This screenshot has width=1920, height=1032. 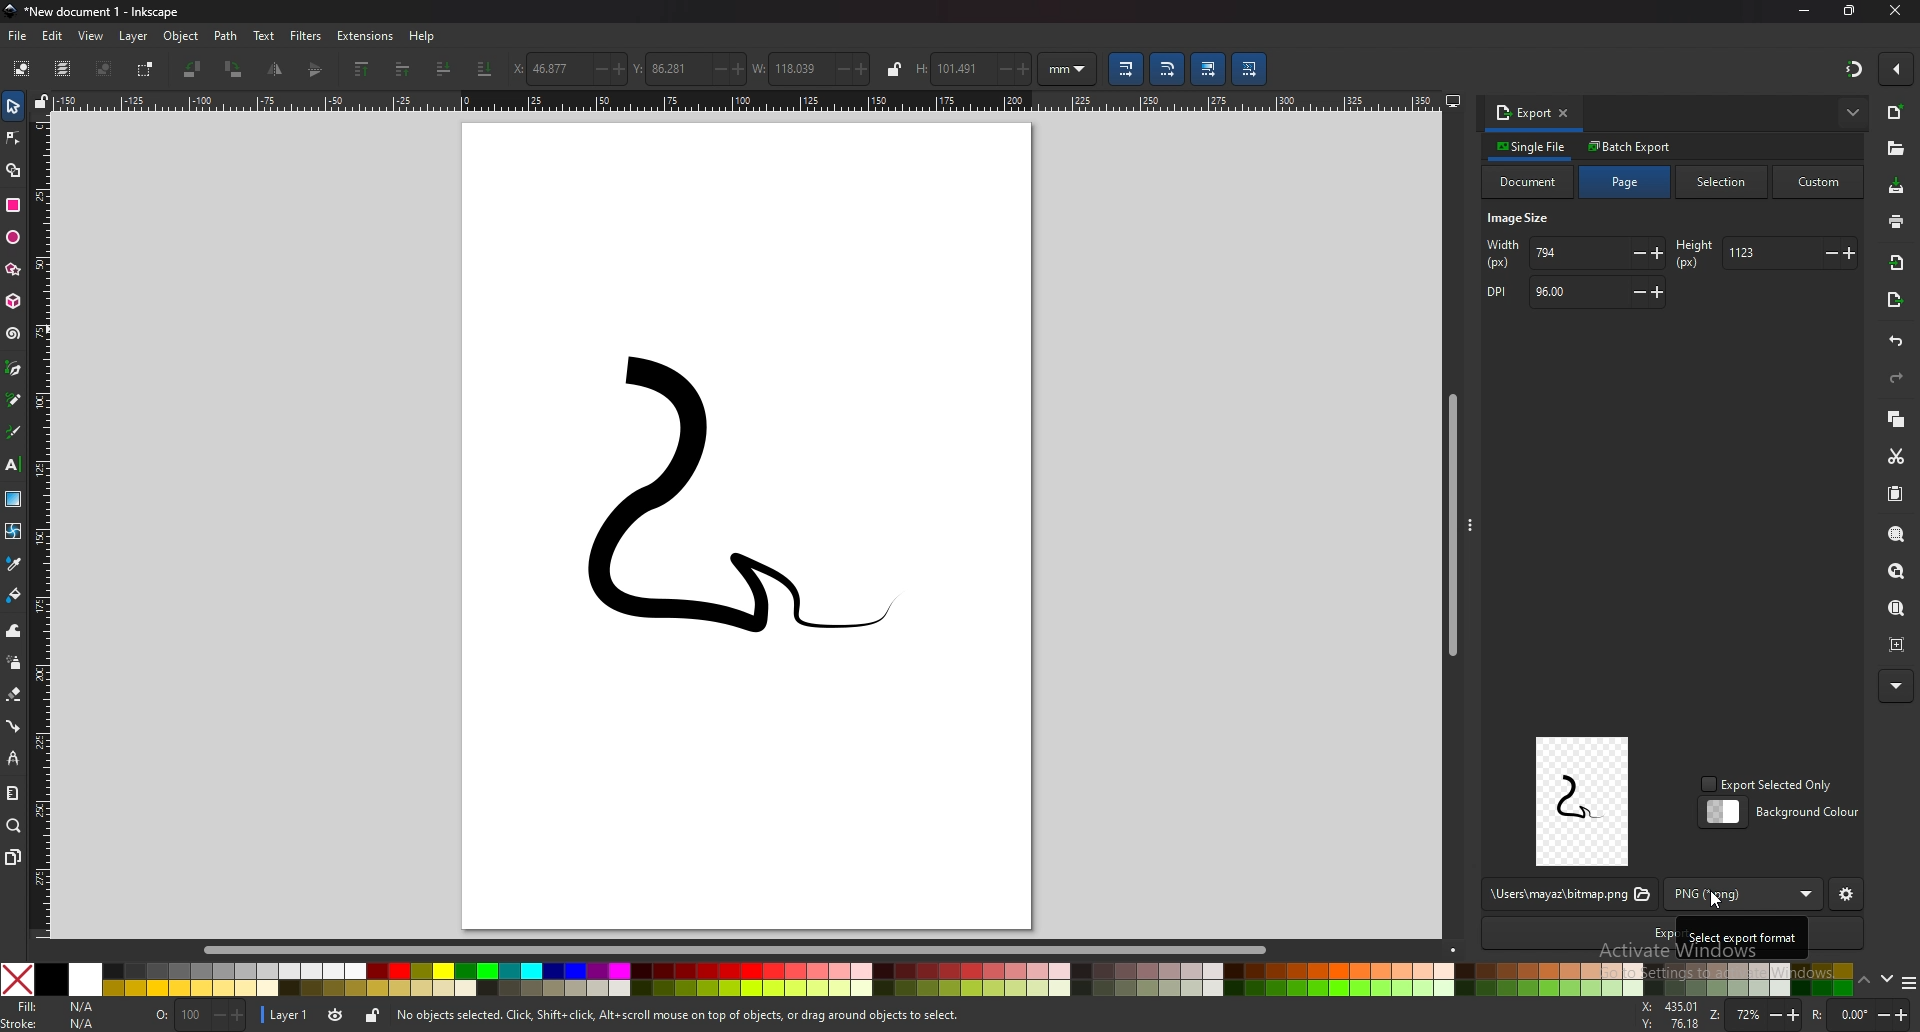 What do you see at coordinates (43, 100) in the screenshot?
I see `lock guides` at bounding box center [43, 100].